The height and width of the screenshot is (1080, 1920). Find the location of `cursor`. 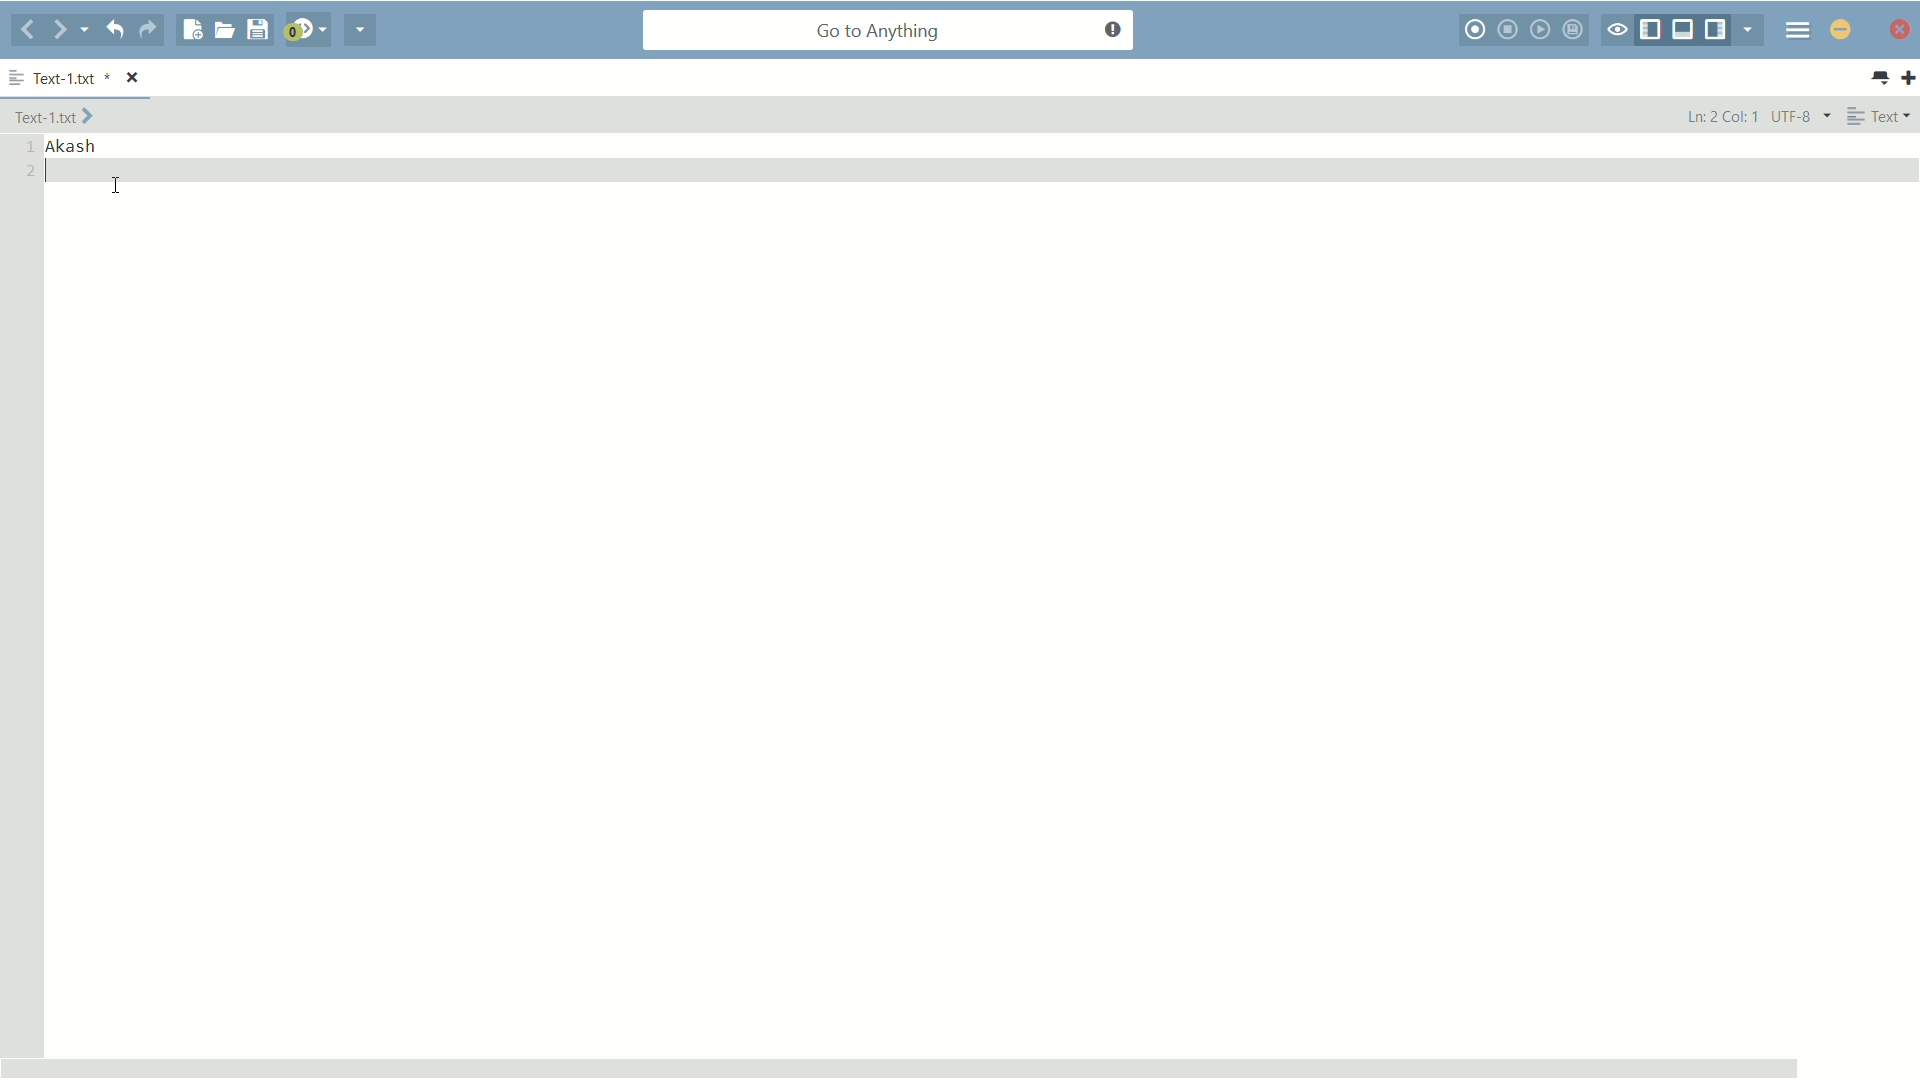

cursor is located at coordinates (118, 187).